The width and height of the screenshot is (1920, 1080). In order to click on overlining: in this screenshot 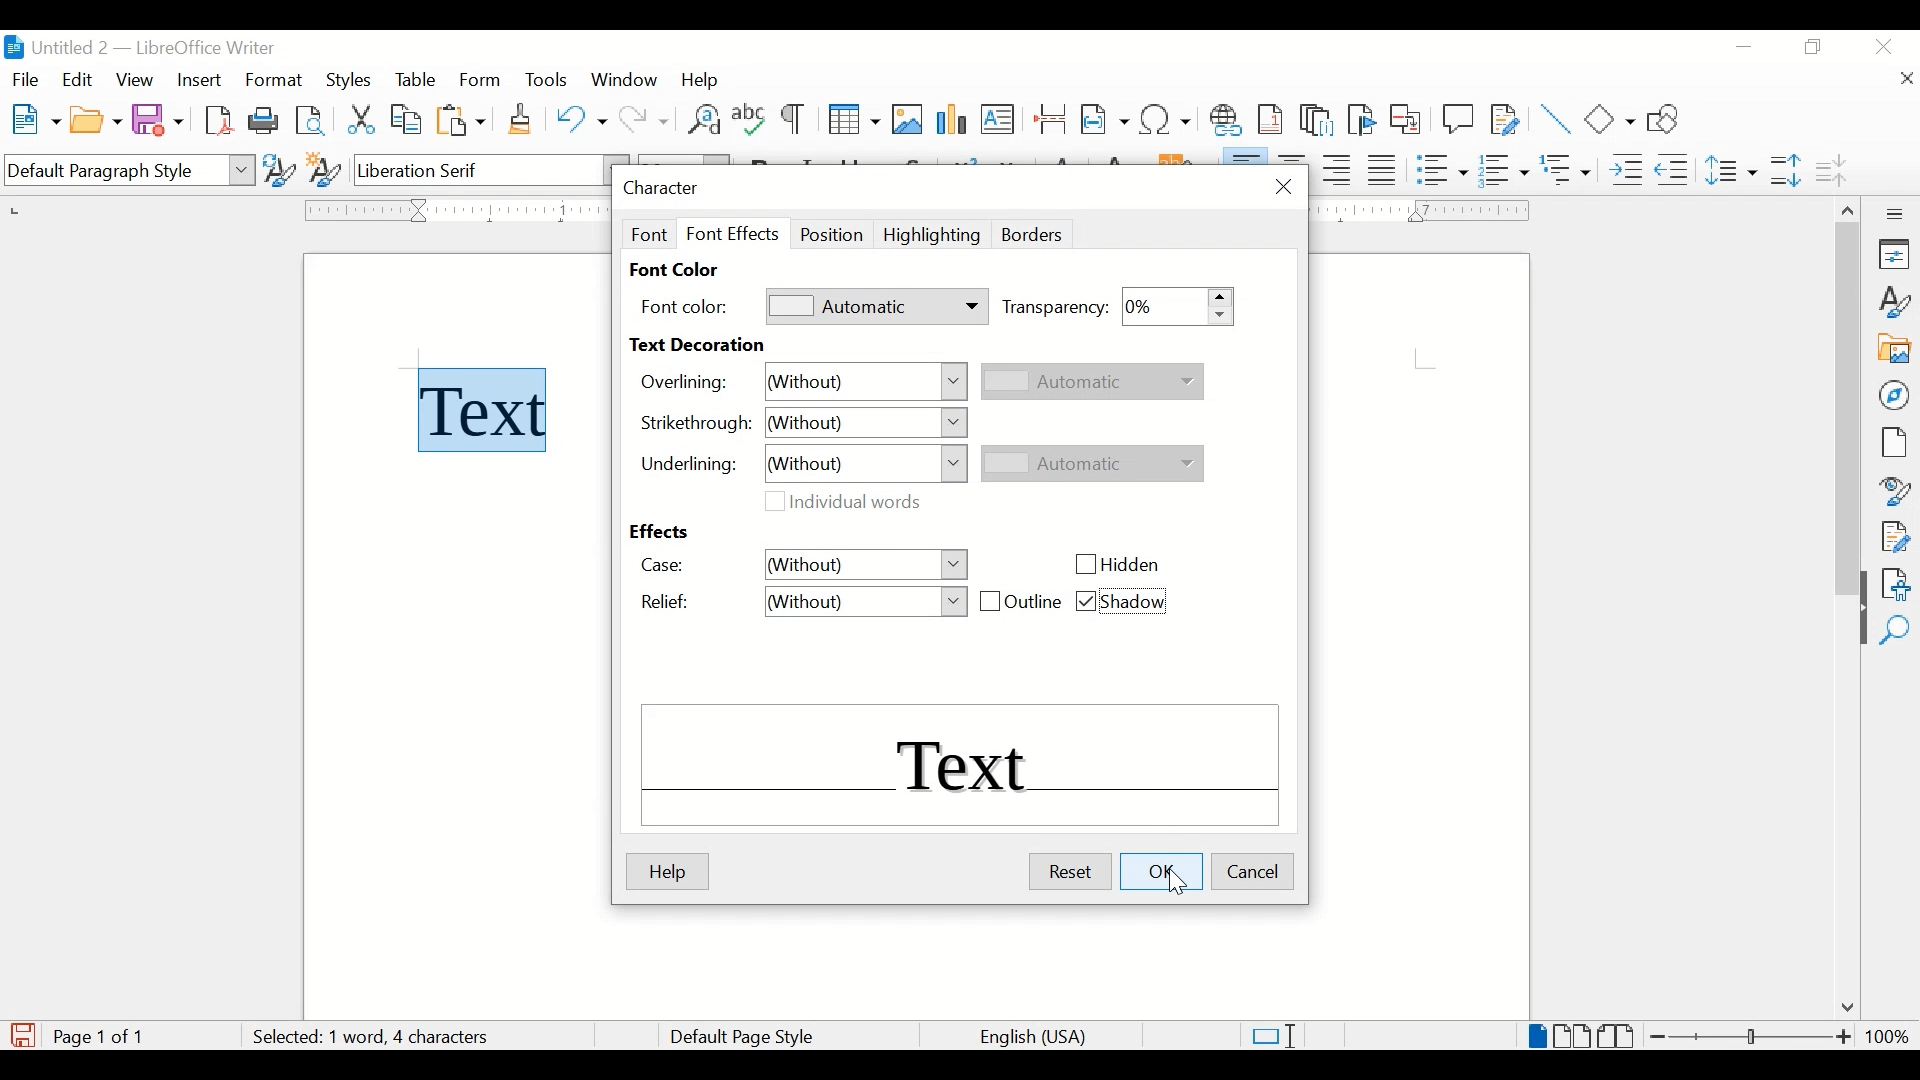, I will do `click(687, 385)`.